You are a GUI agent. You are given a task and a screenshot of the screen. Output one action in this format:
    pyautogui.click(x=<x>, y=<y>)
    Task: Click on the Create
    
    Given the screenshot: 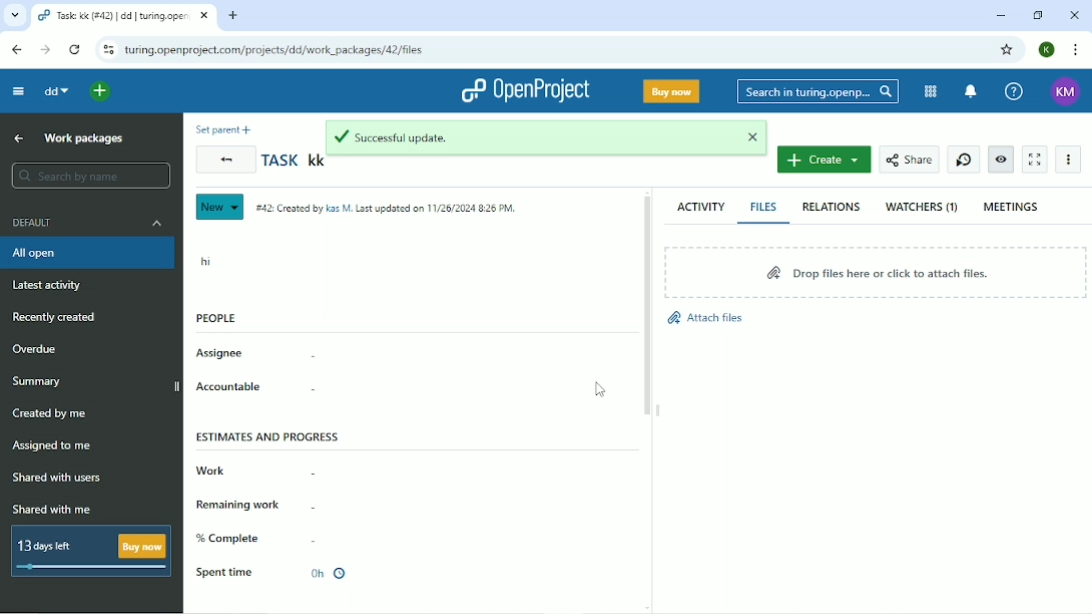 What is the action you would take?
    pyautogui.click(x=825, y=160)
    